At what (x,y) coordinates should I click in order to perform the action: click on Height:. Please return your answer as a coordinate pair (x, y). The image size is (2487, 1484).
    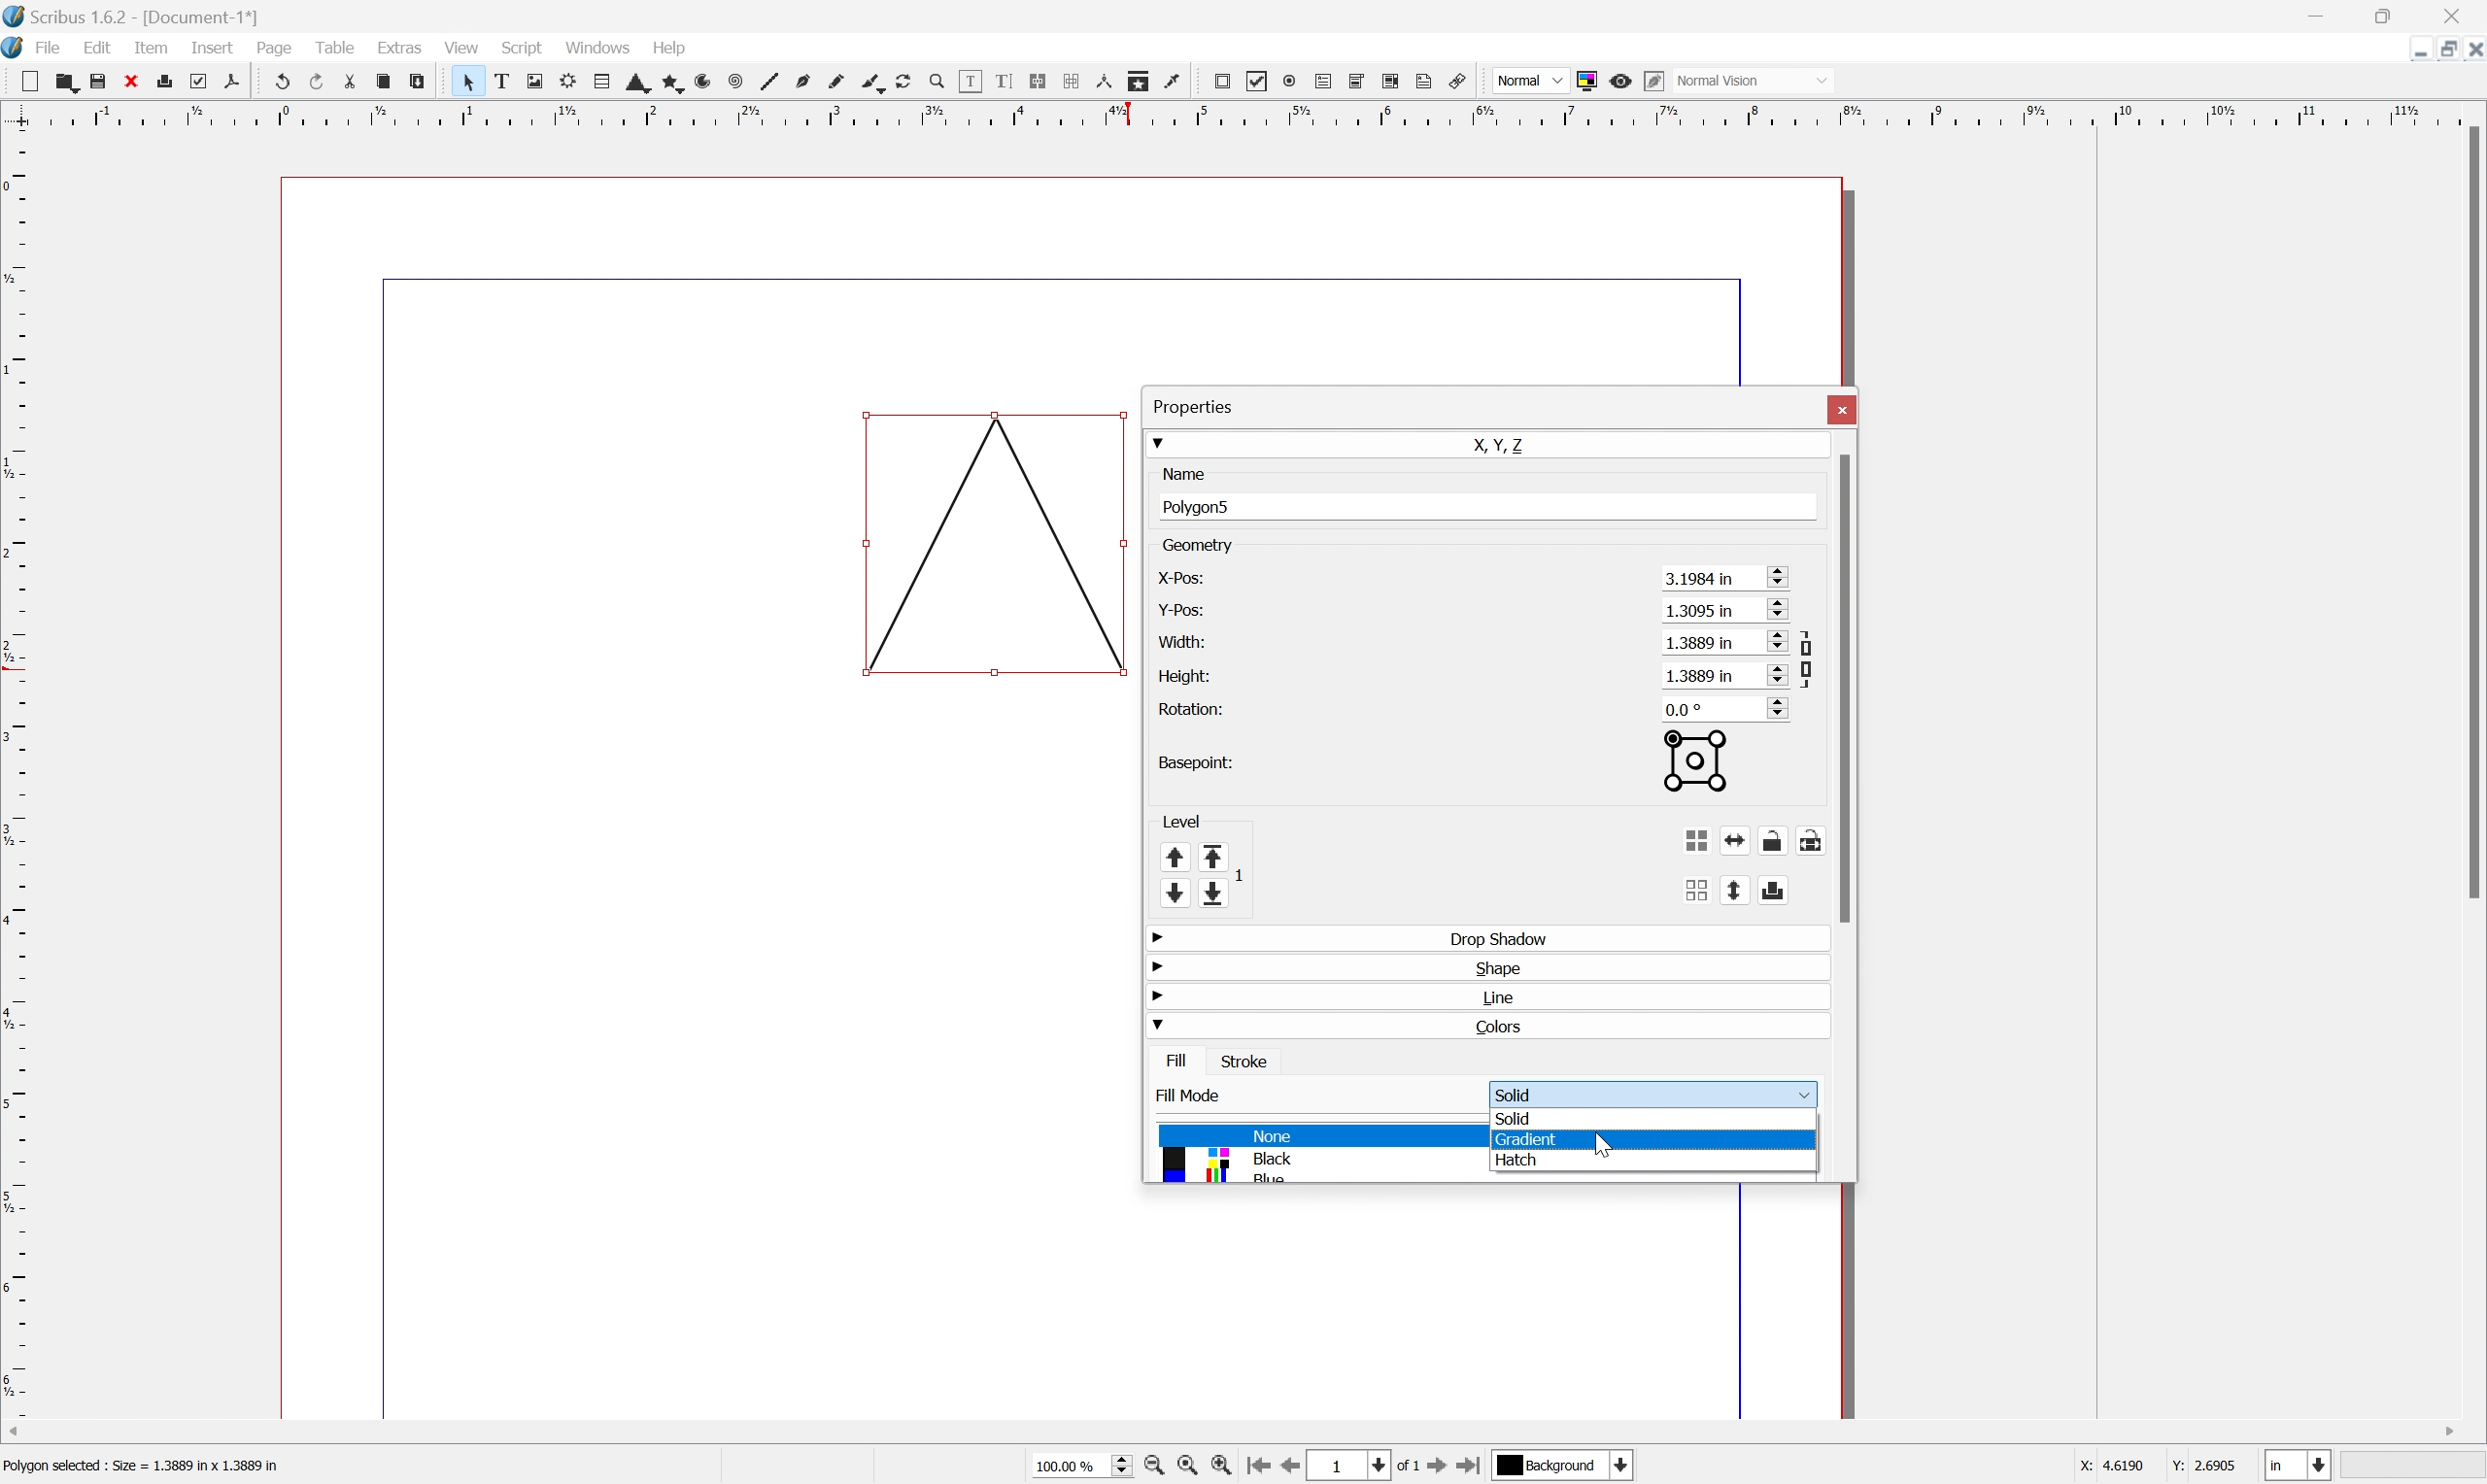
    Looking at the image, I should click on (1185, 676).